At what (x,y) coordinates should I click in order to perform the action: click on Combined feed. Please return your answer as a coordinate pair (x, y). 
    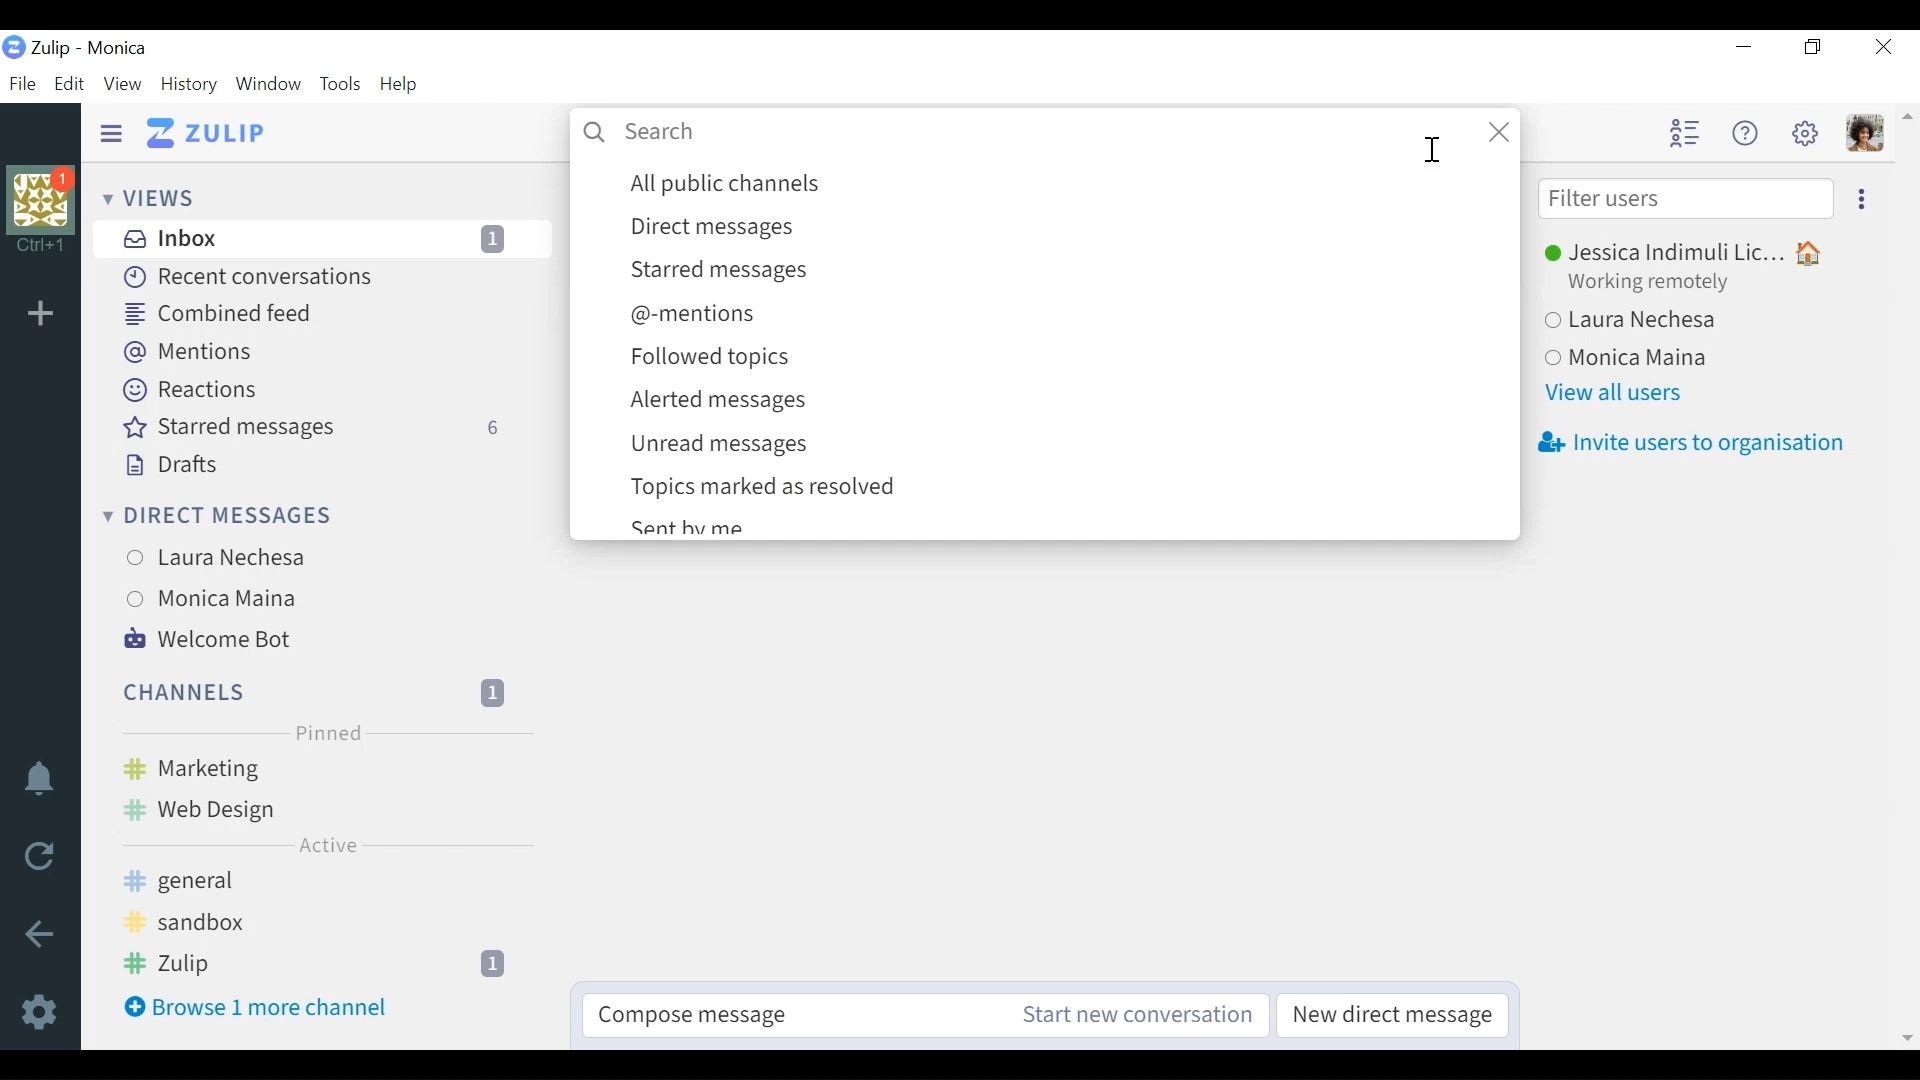
    Looking at the image, I should click on (223, 314).